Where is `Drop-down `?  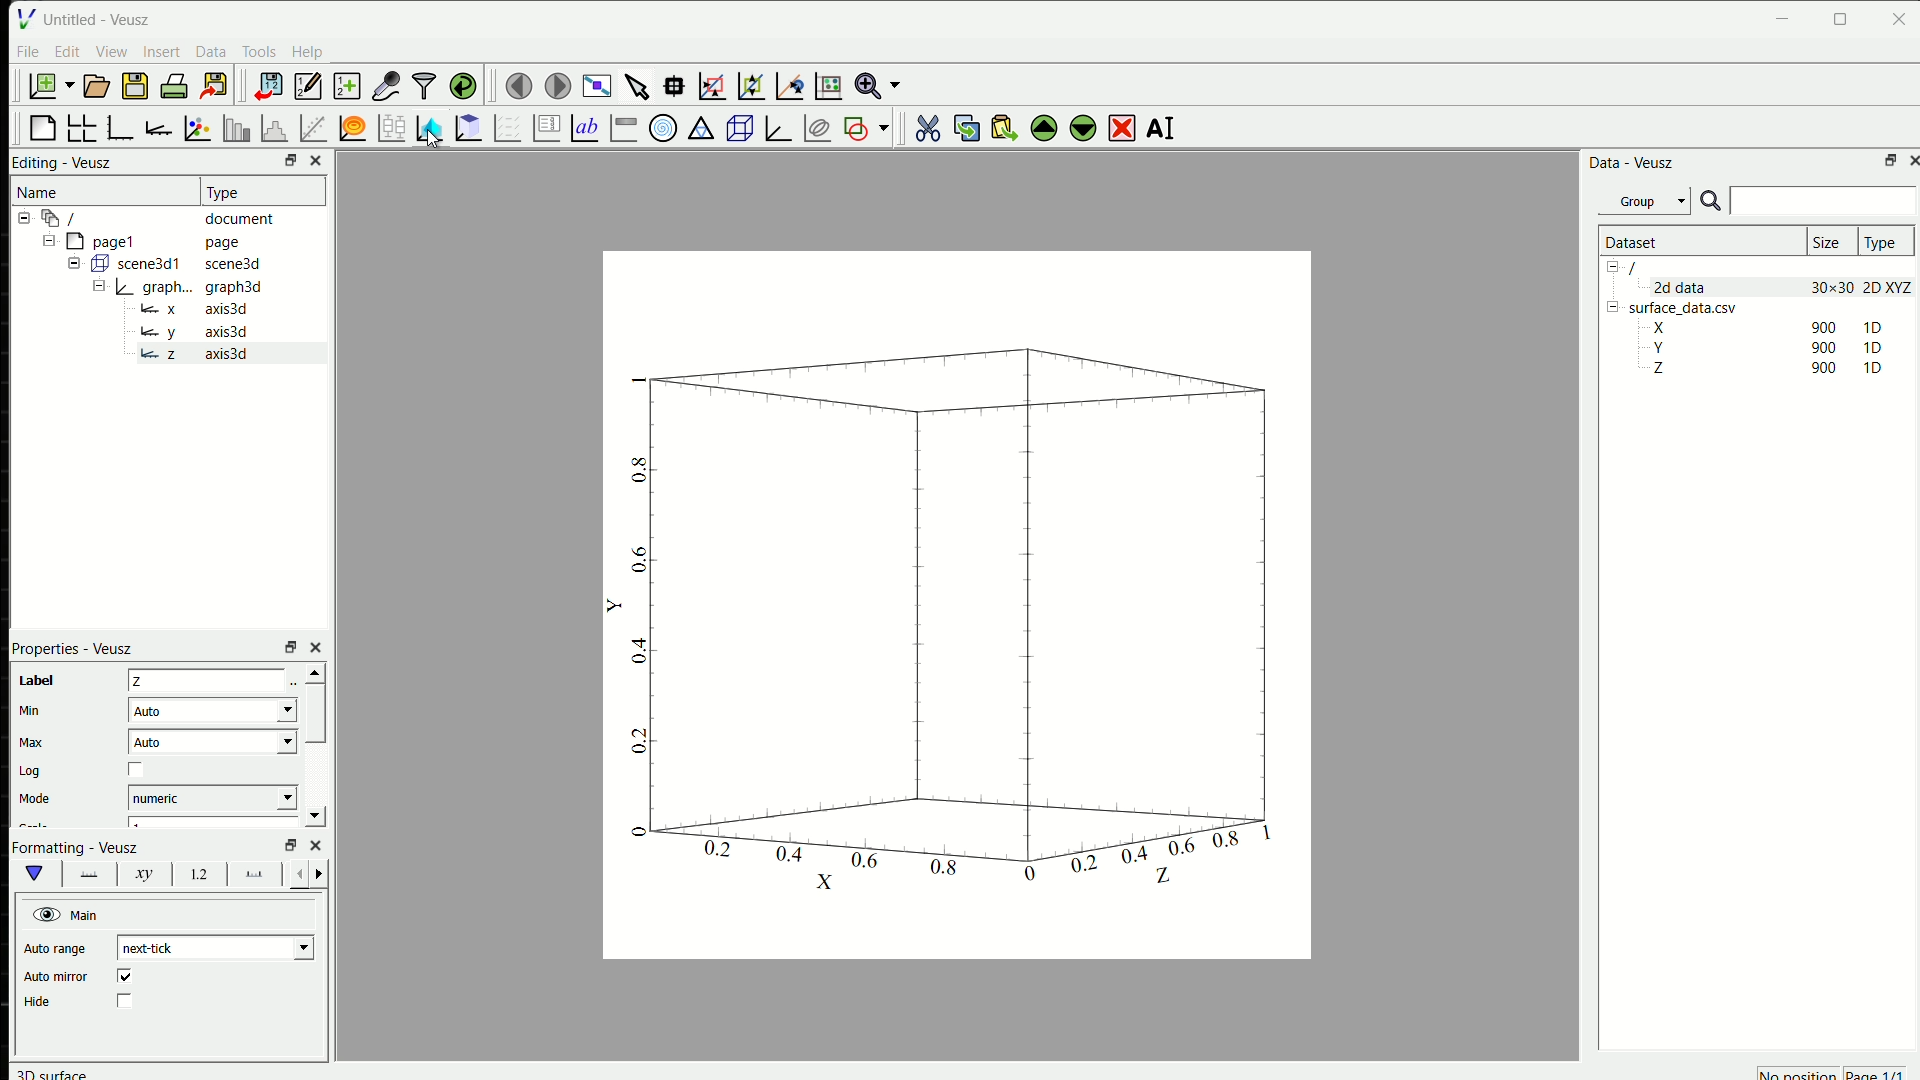 Drop-down  is located at coordinates (288, 798).